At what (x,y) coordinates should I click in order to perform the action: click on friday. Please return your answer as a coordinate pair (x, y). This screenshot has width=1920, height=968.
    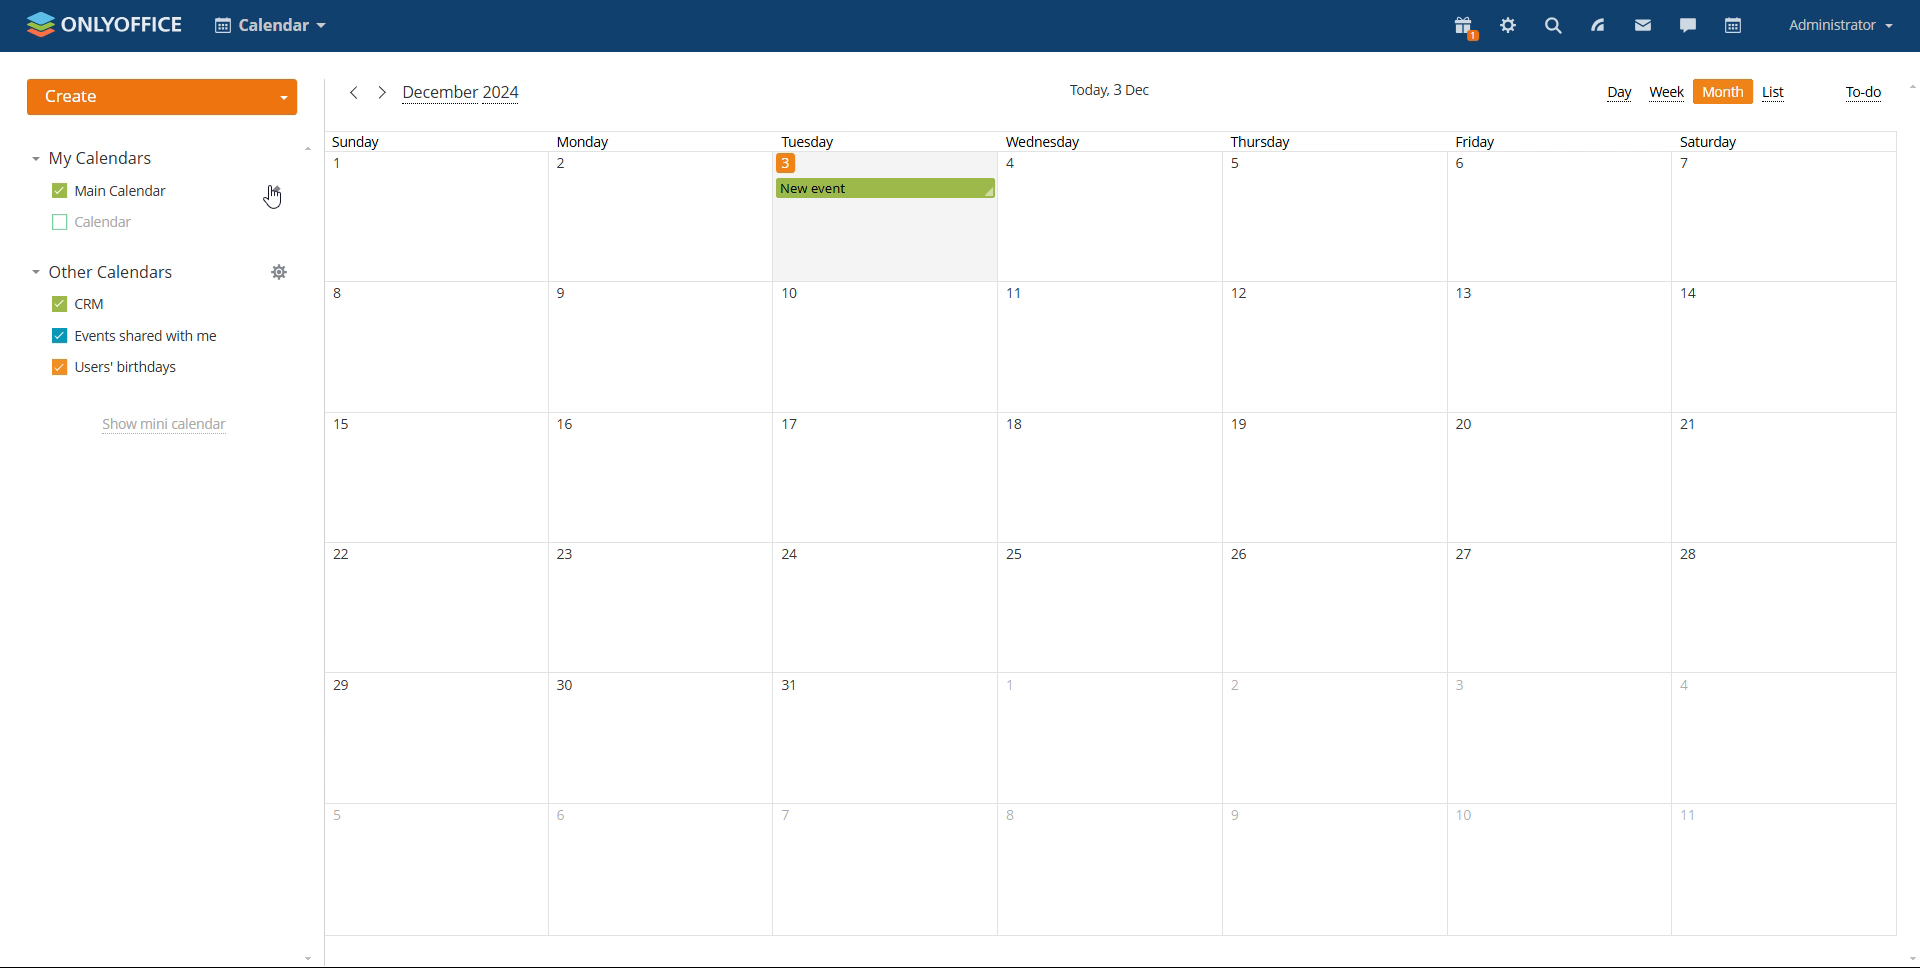
    Looking at the image, I should click on (1506, 142).